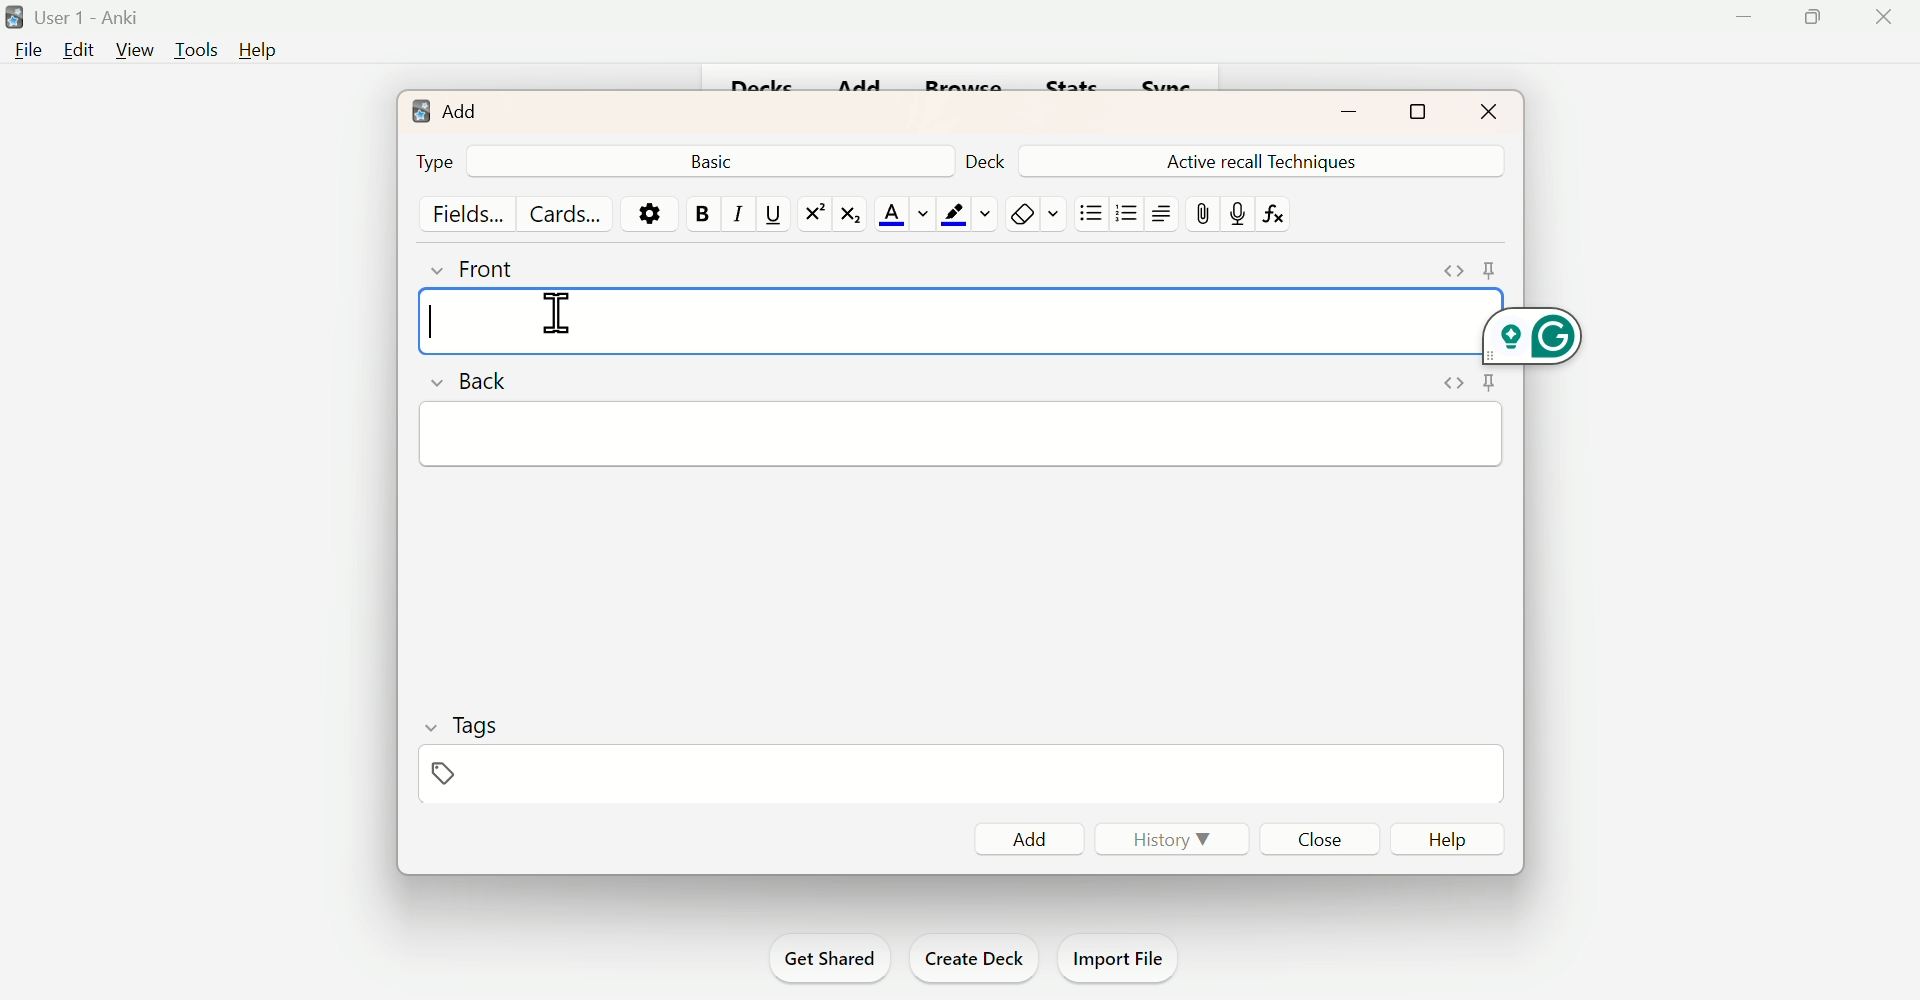  What do you see at coordinates (1159, 212) in the screenshot?
I see `Text Alignment` at bounding box center [1159, 212].